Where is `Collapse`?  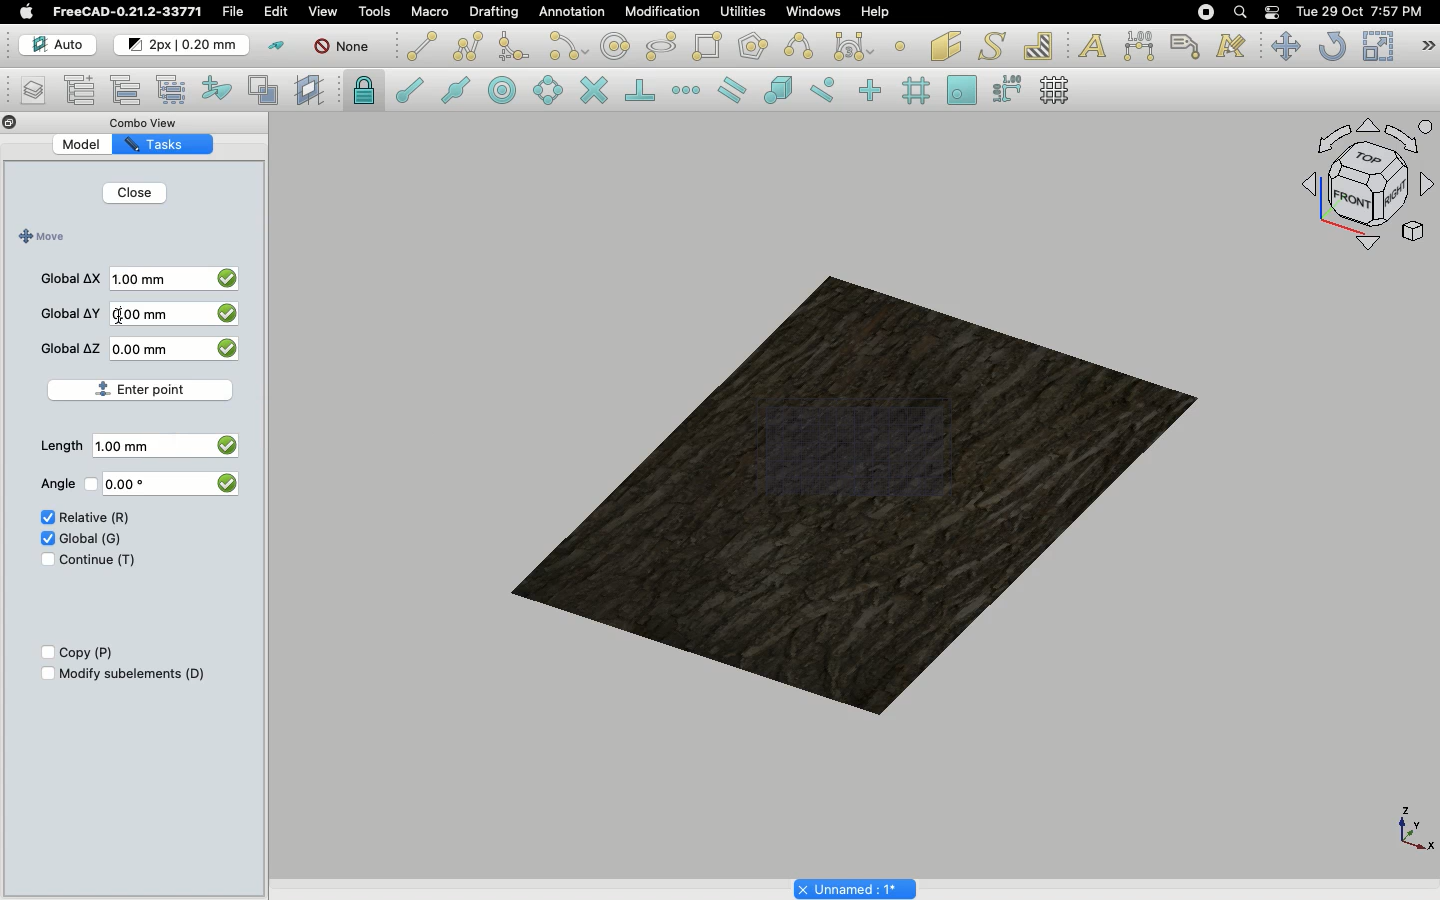
Collapse is located at coordinates (29, 123).